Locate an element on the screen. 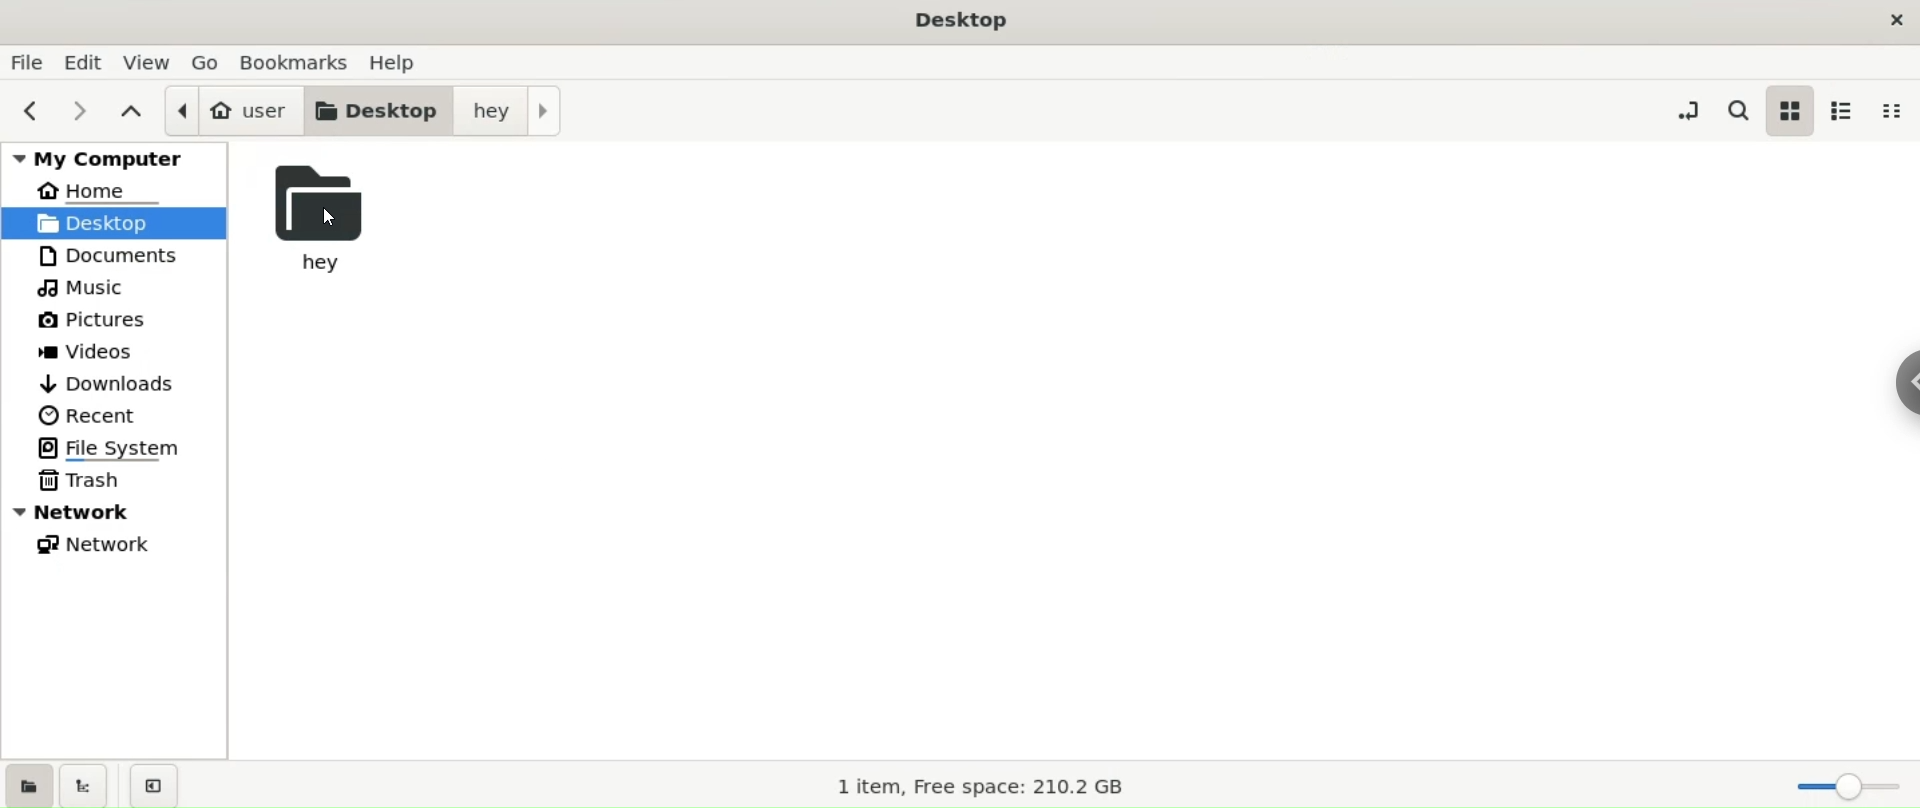 Image resolution: width=1920 pixels, height=808 pixels. view is located at coordinates (145, 60).